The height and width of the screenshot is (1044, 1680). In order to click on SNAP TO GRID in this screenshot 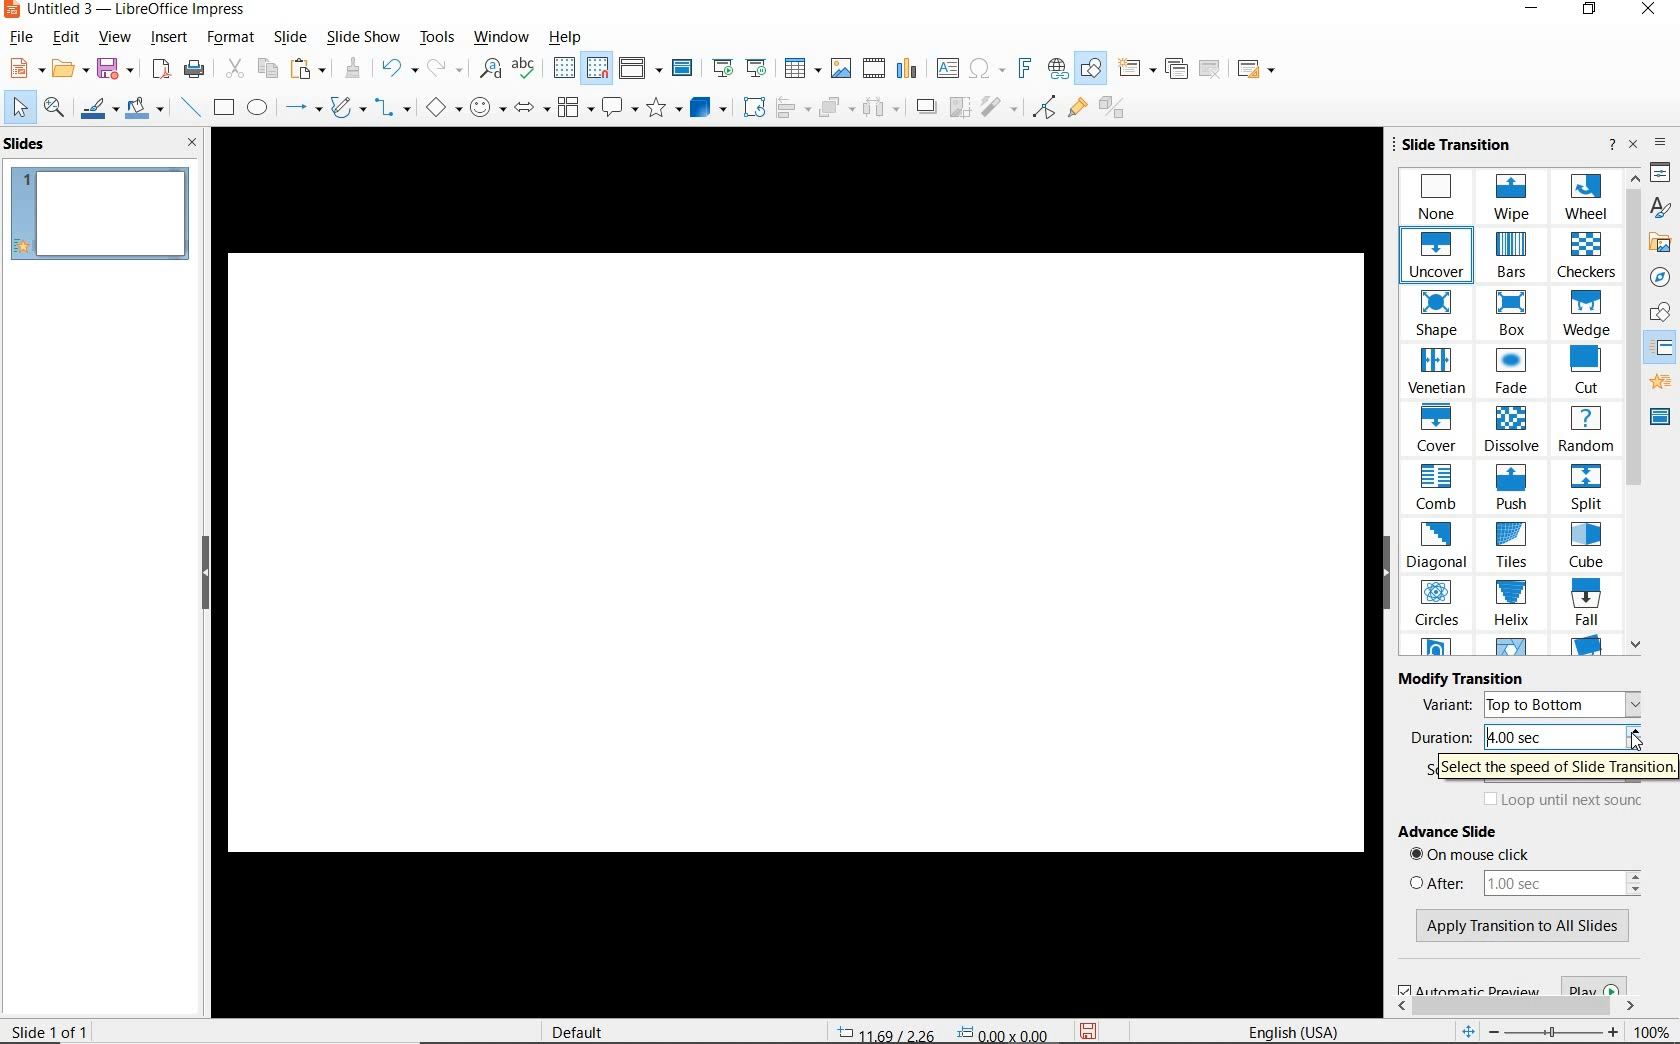, I will do `click(599, 67)`.